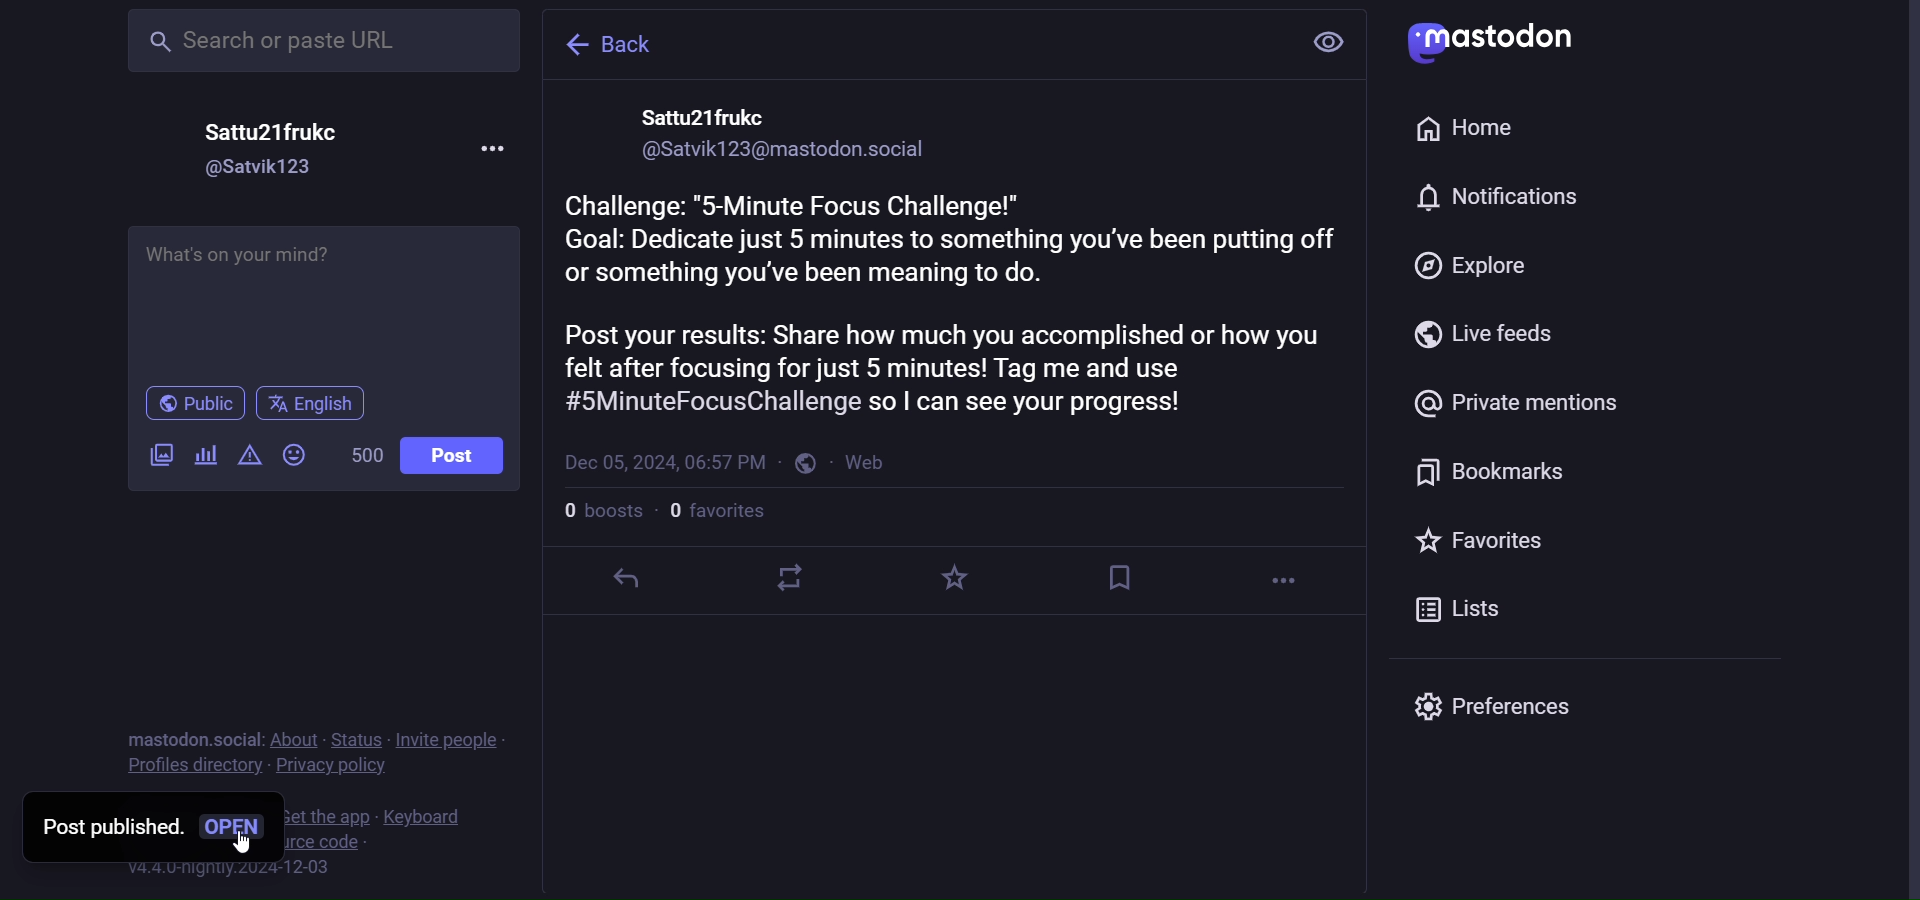  I want to click on reply, so click(631, 579).